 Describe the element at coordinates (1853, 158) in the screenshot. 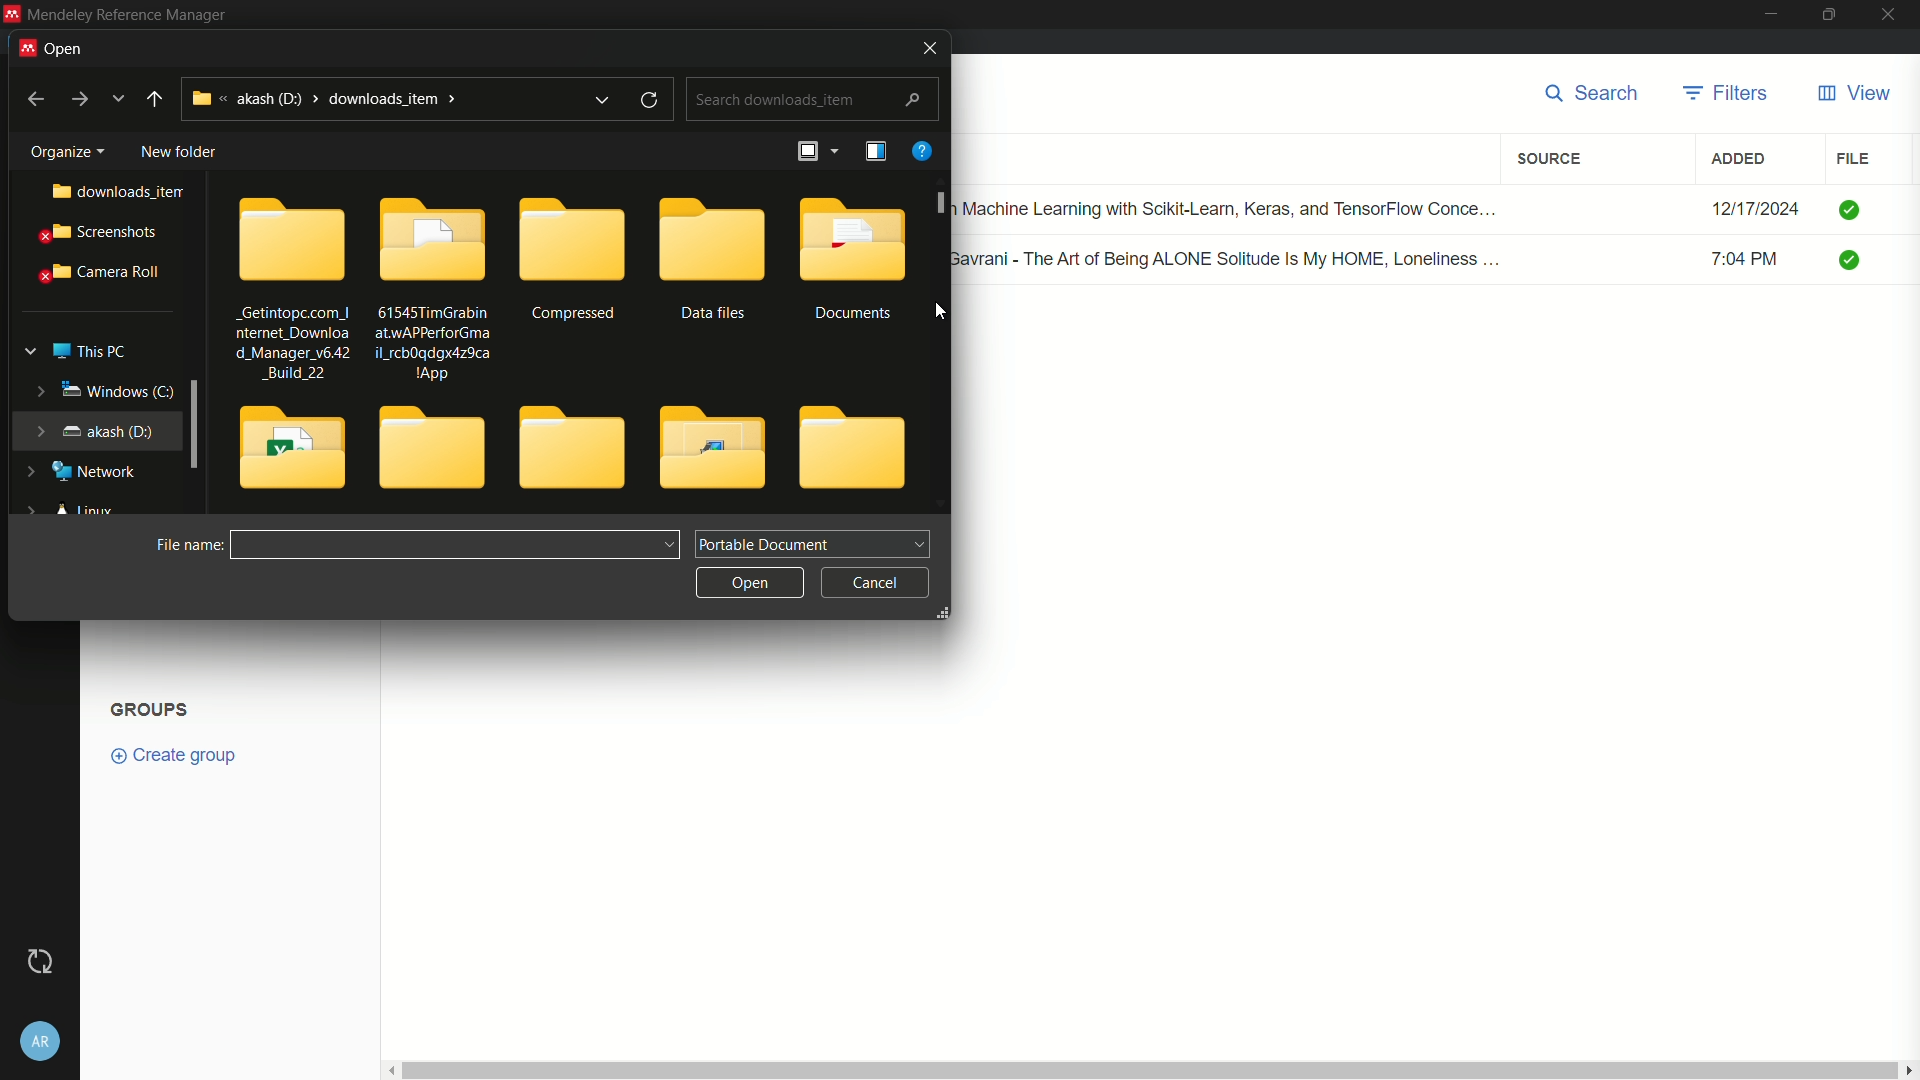

I see `file` at that location.